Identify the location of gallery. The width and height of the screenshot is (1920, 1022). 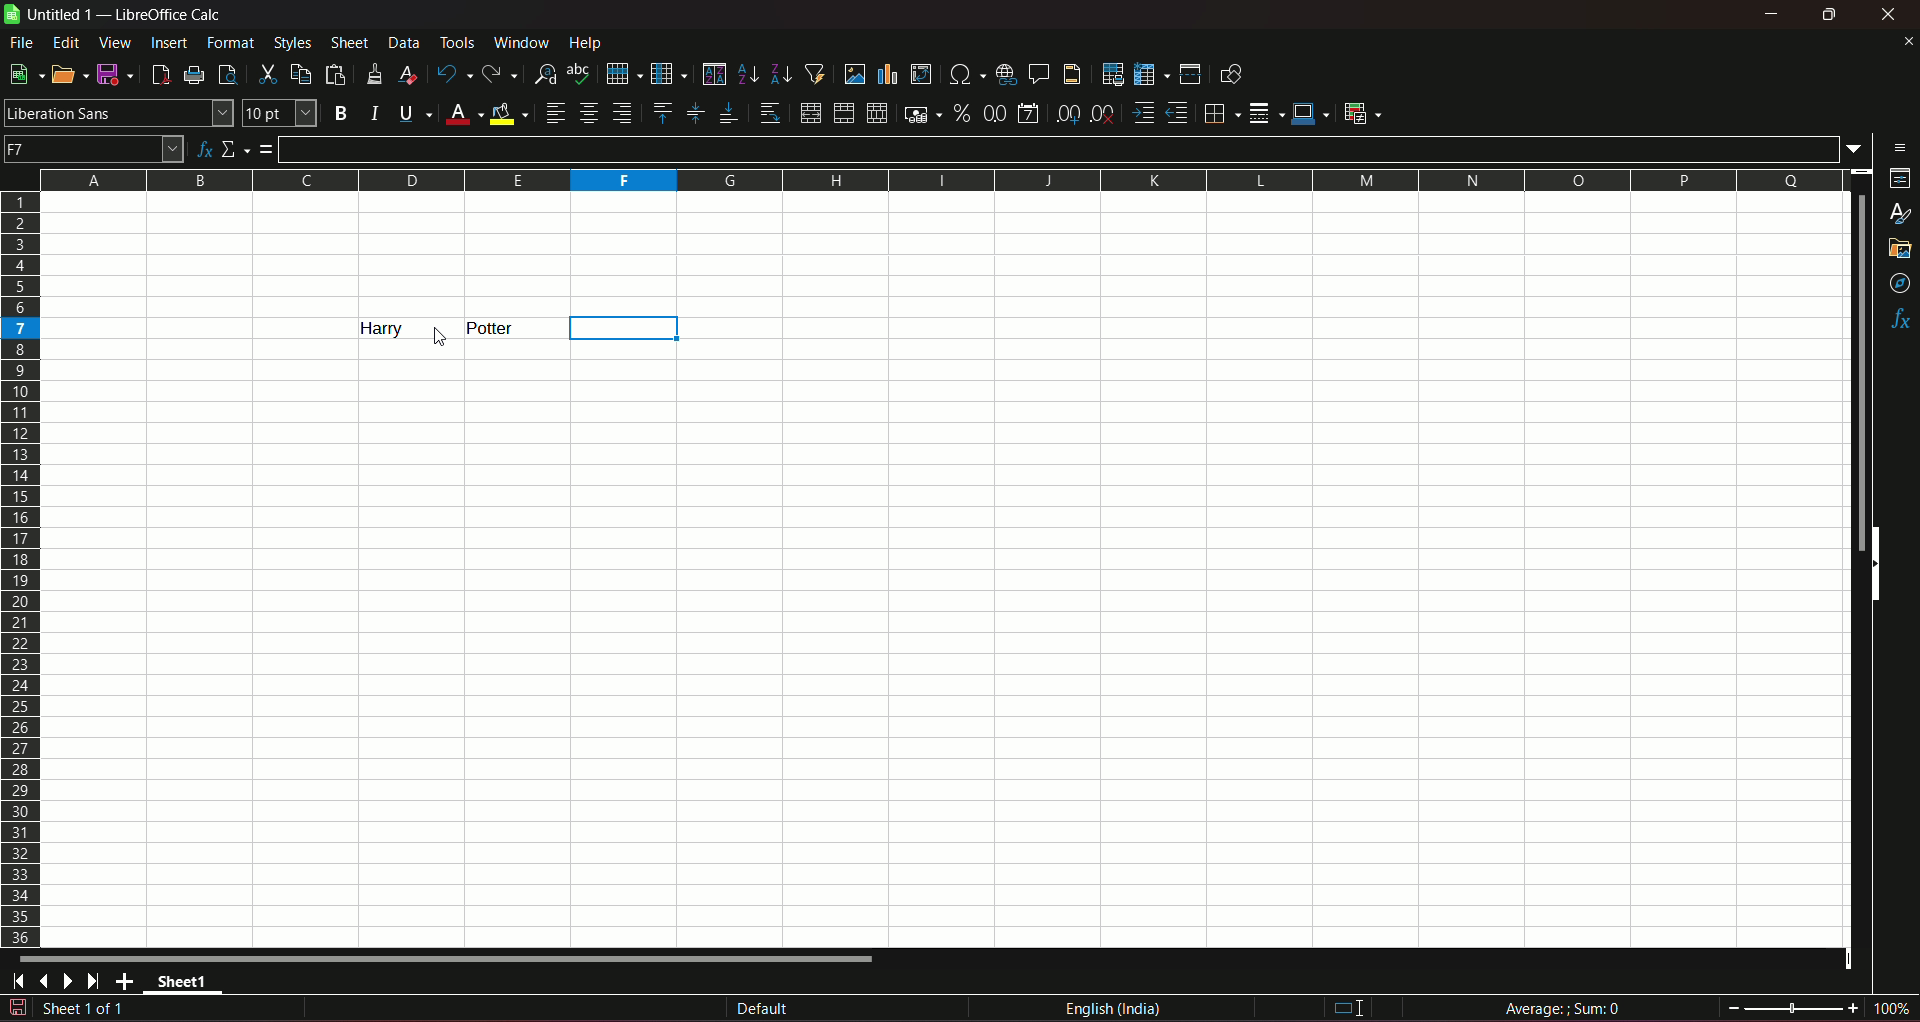
(1898, 249).